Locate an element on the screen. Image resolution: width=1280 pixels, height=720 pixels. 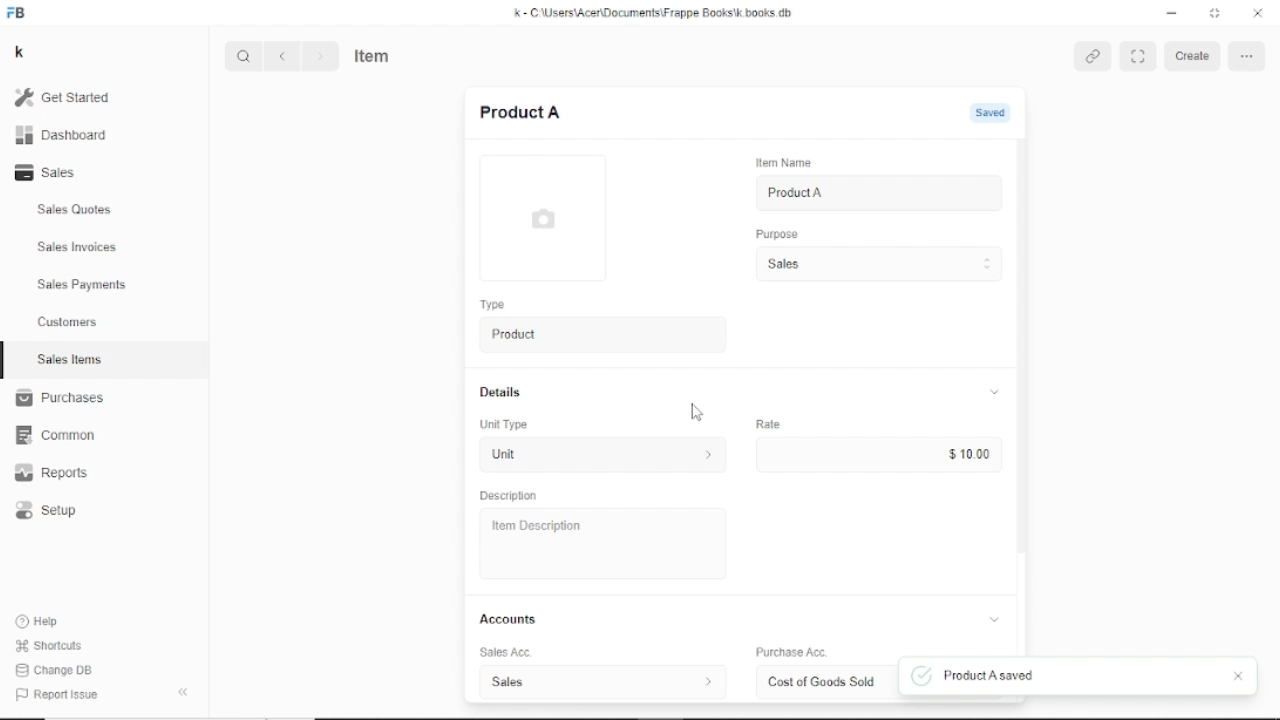
Unit Type is located at coordinates (505, 425).